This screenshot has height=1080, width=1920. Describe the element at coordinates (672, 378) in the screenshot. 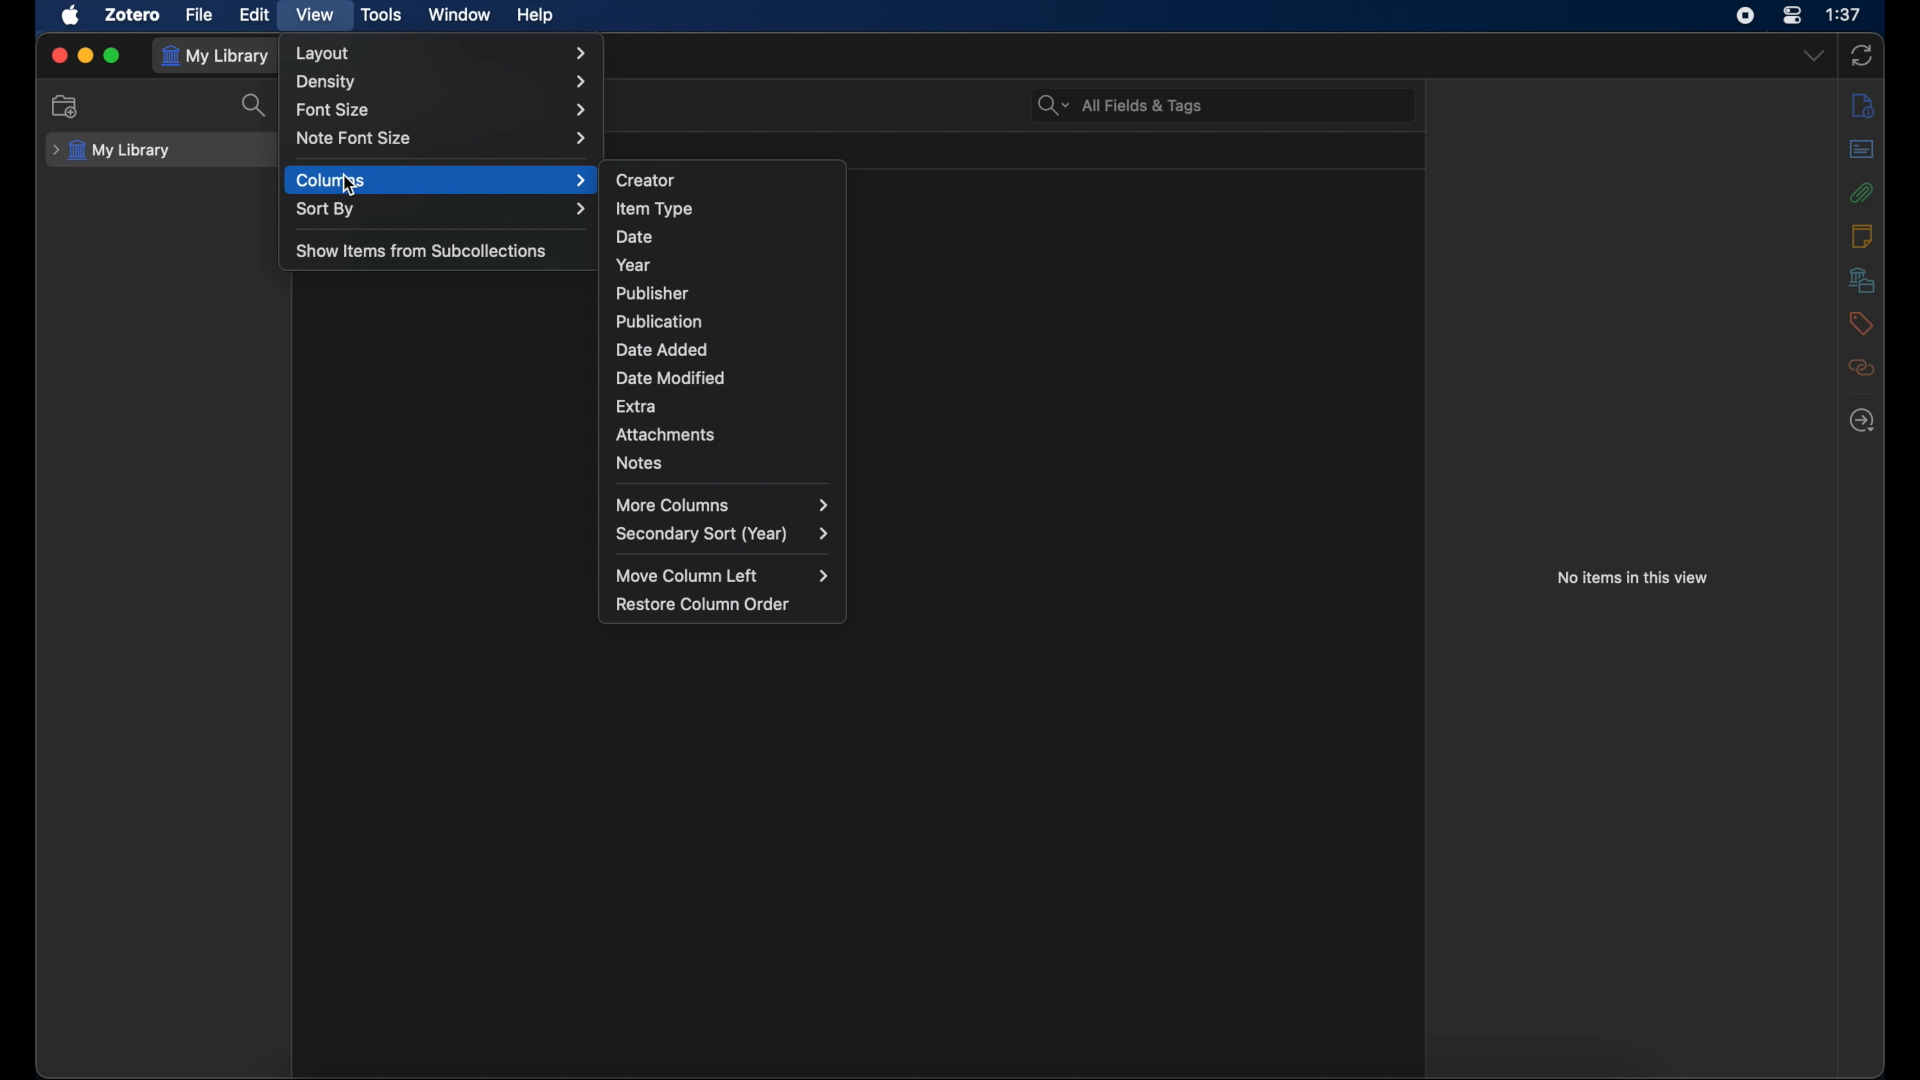

I see `date modified` at that location.